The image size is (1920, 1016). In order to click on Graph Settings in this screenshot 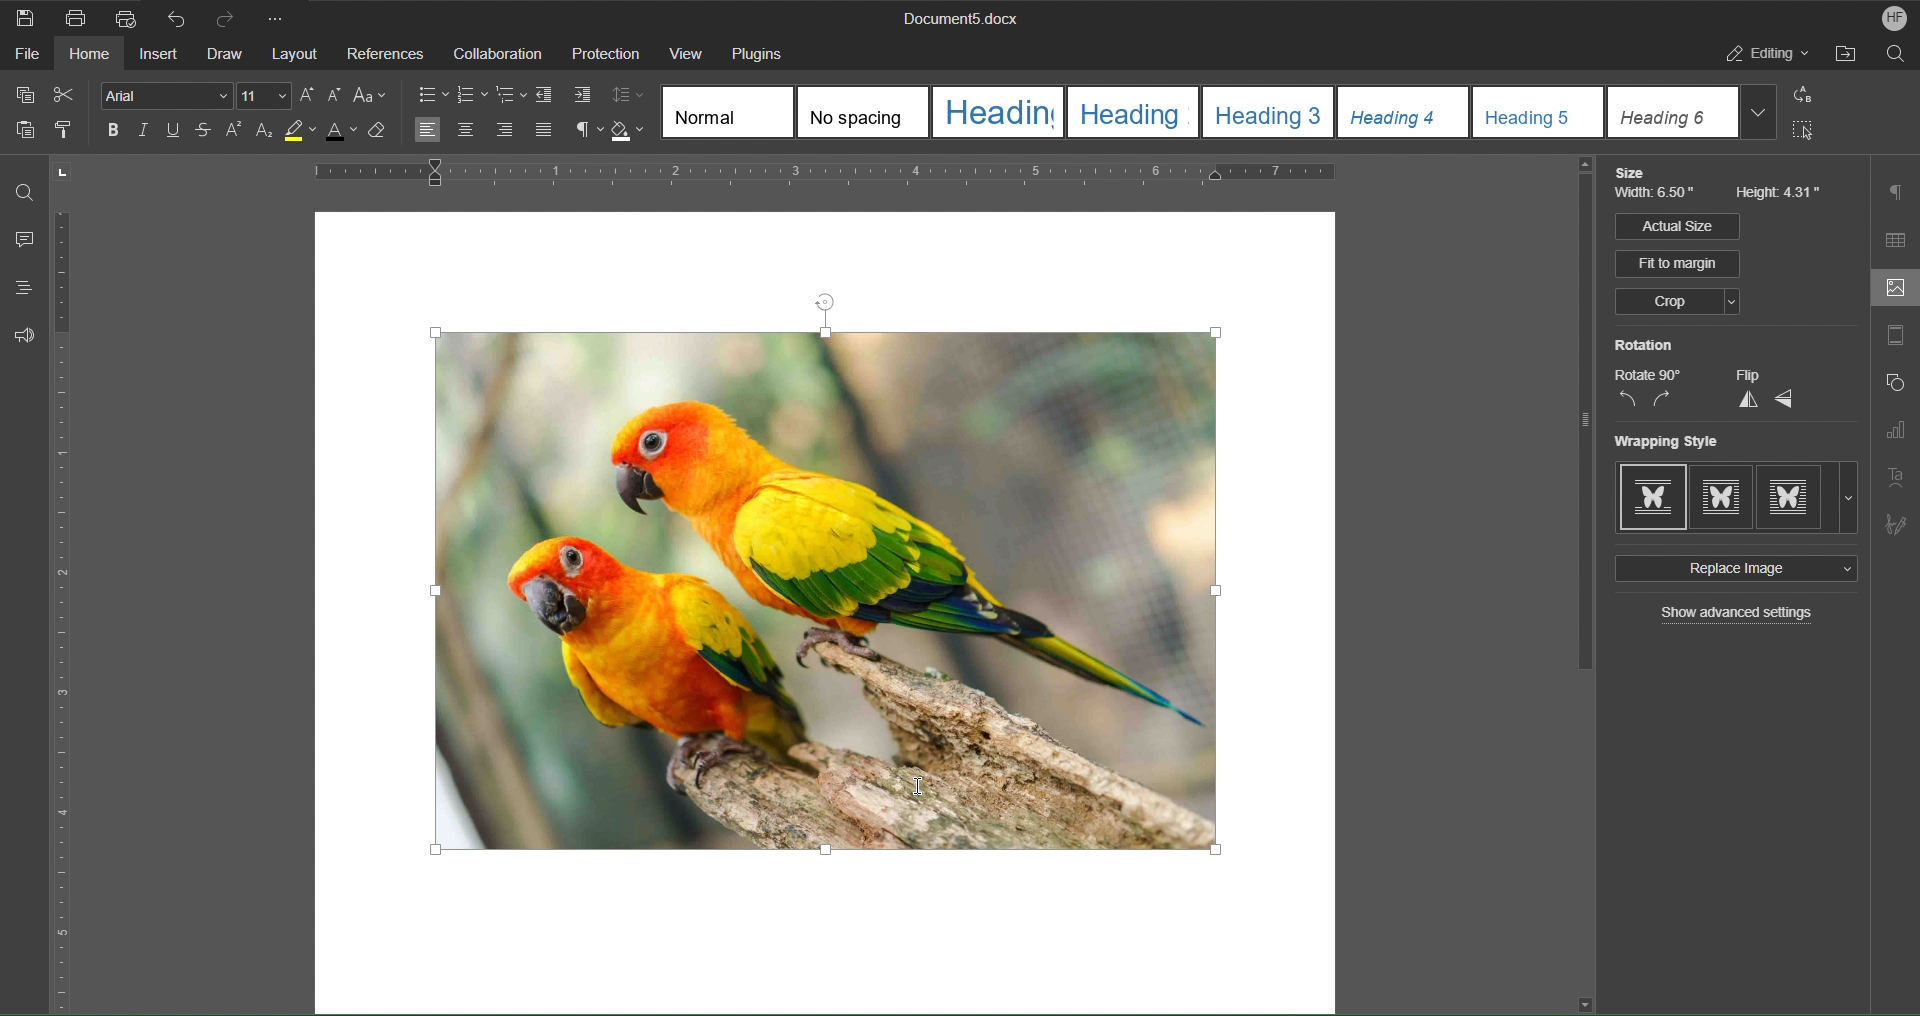, I will do `click(1895, 434)`.